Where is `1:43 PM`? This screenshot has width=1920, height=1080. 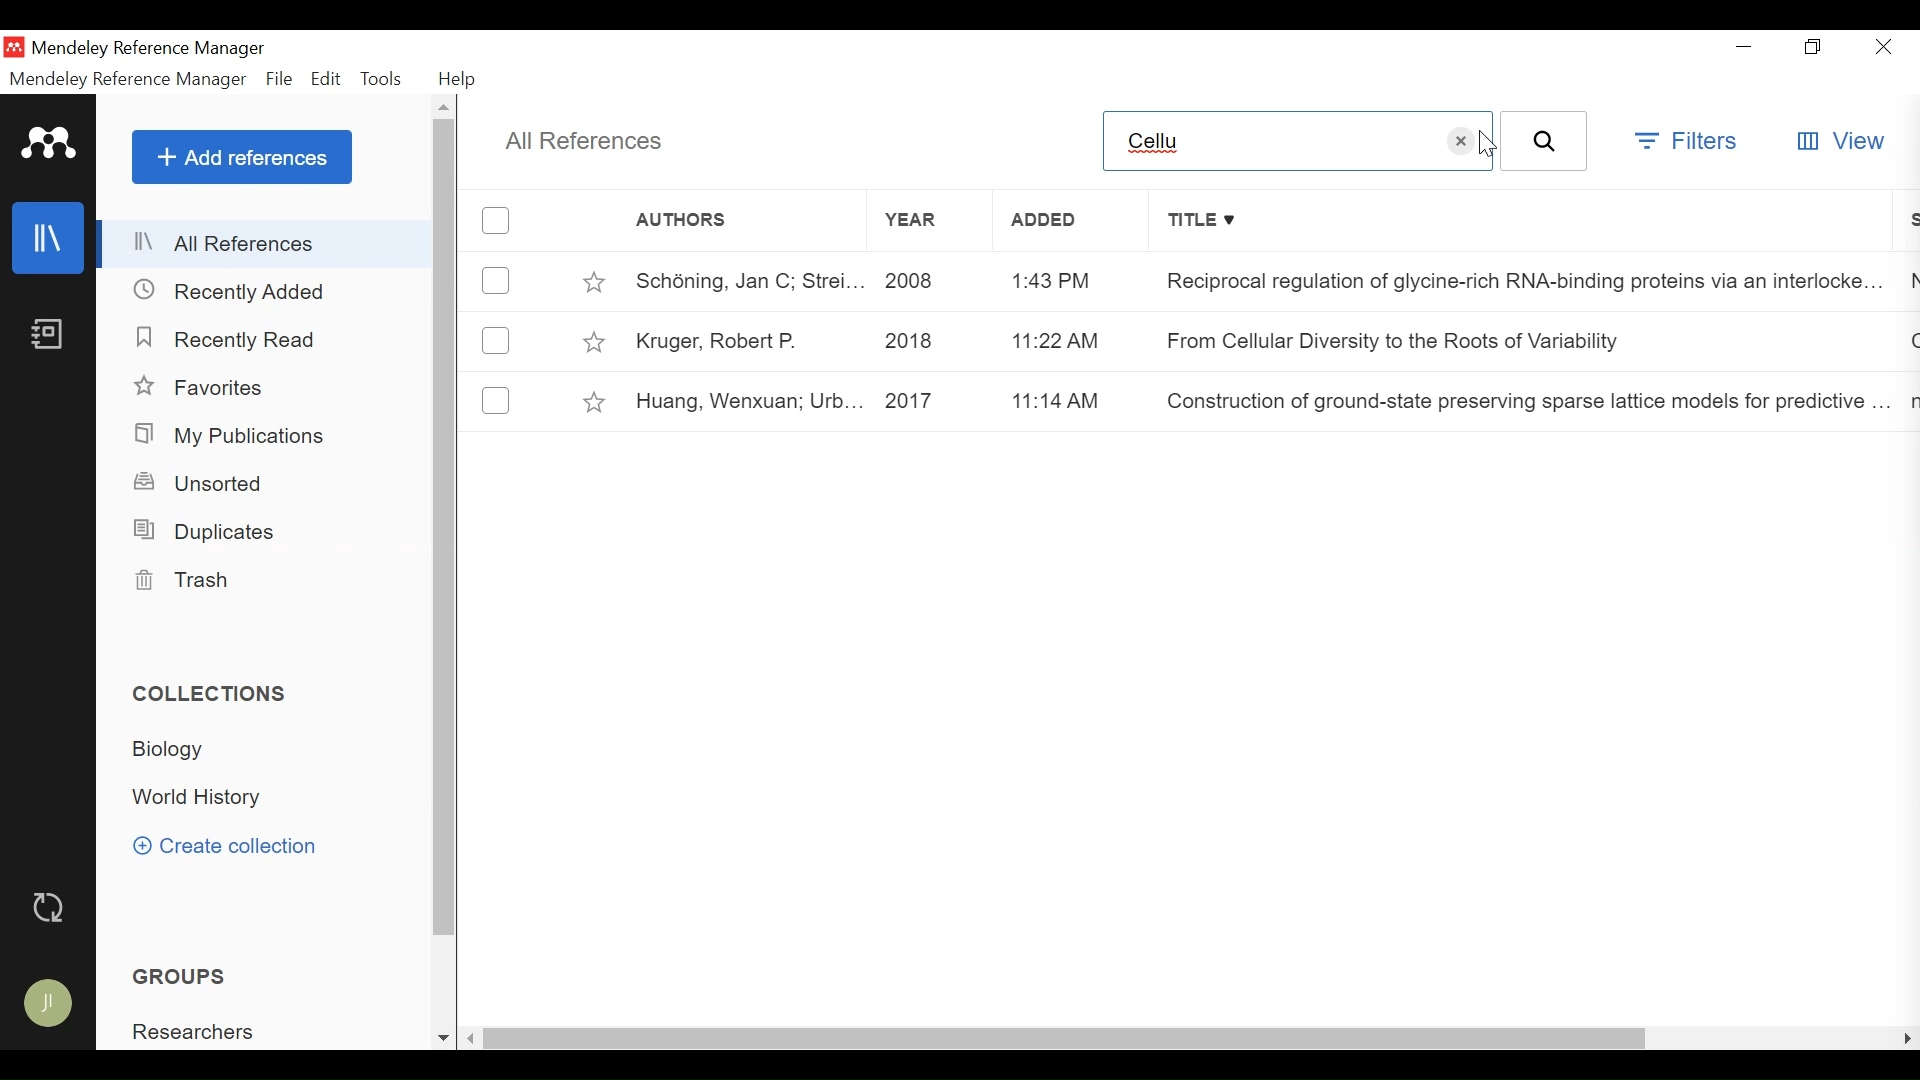
1:43 PM is located at coordinates (1073, 278).